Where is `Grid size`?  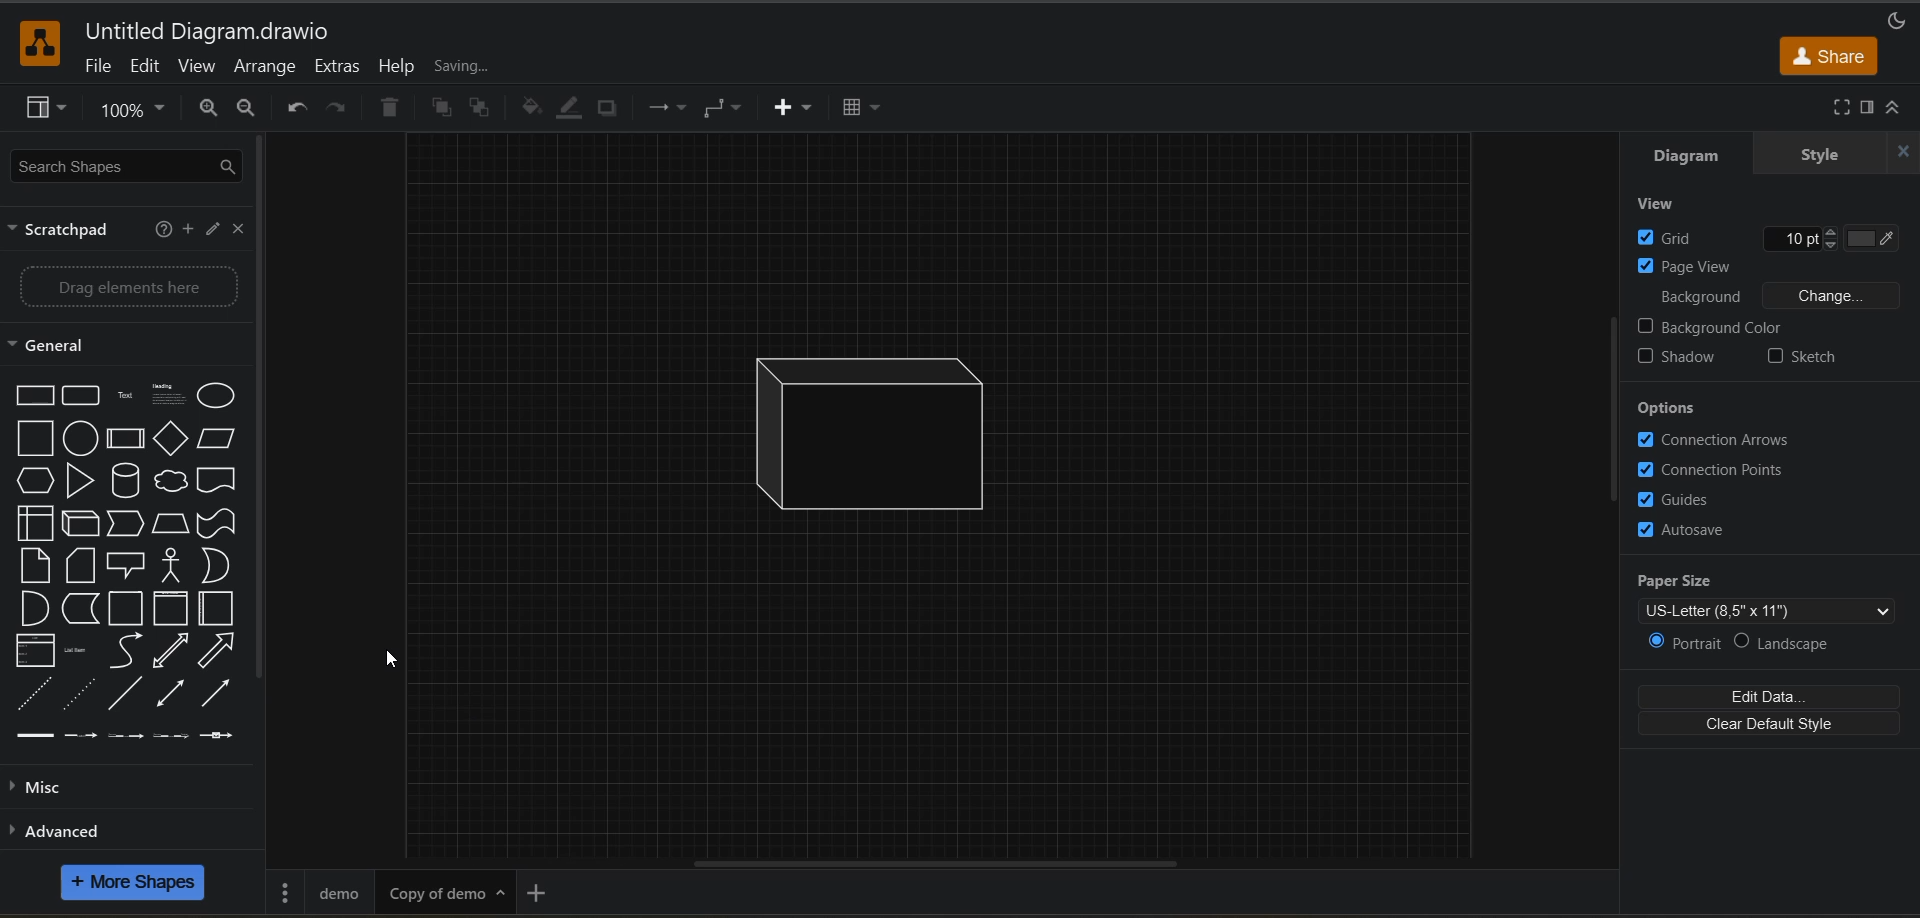
Grid size is located at coordinates (1797, 239).